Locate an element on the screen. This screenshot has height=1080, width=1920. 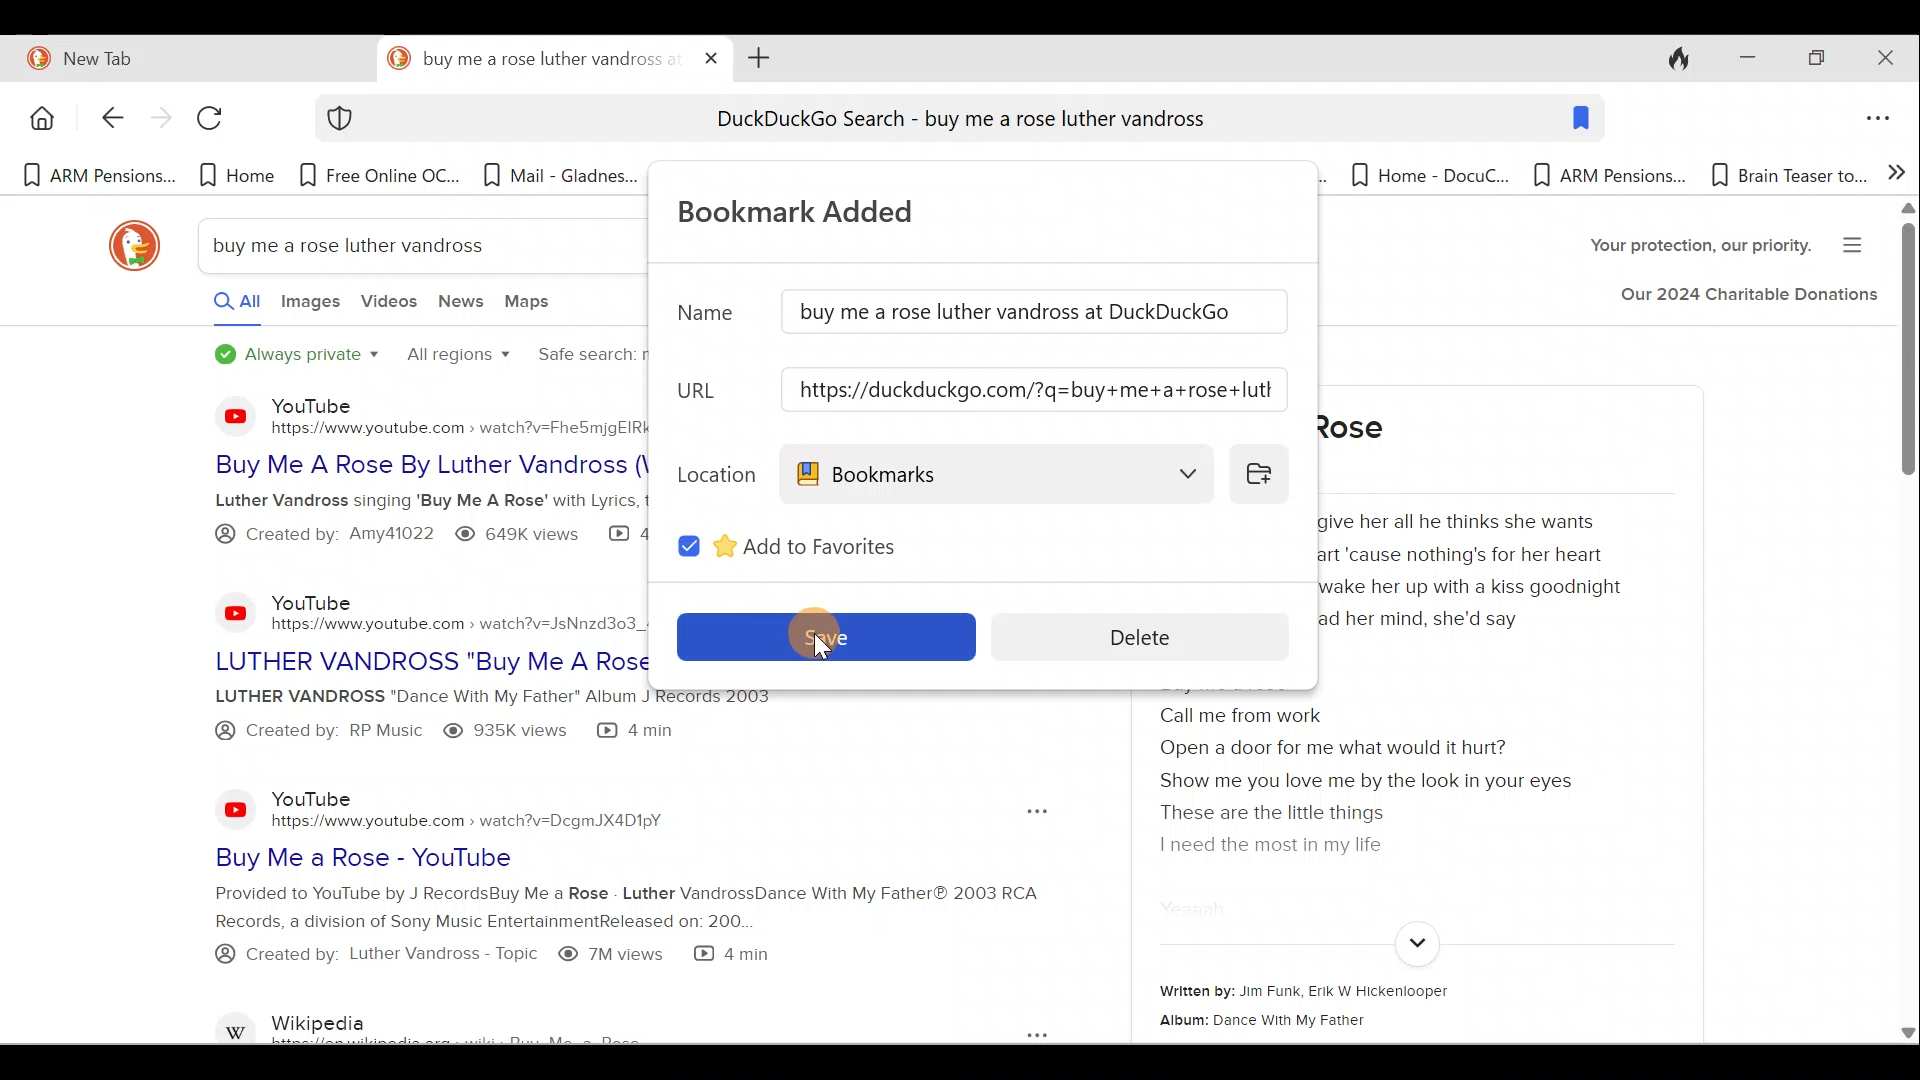
Cursor is located at coordinates (818, 634).